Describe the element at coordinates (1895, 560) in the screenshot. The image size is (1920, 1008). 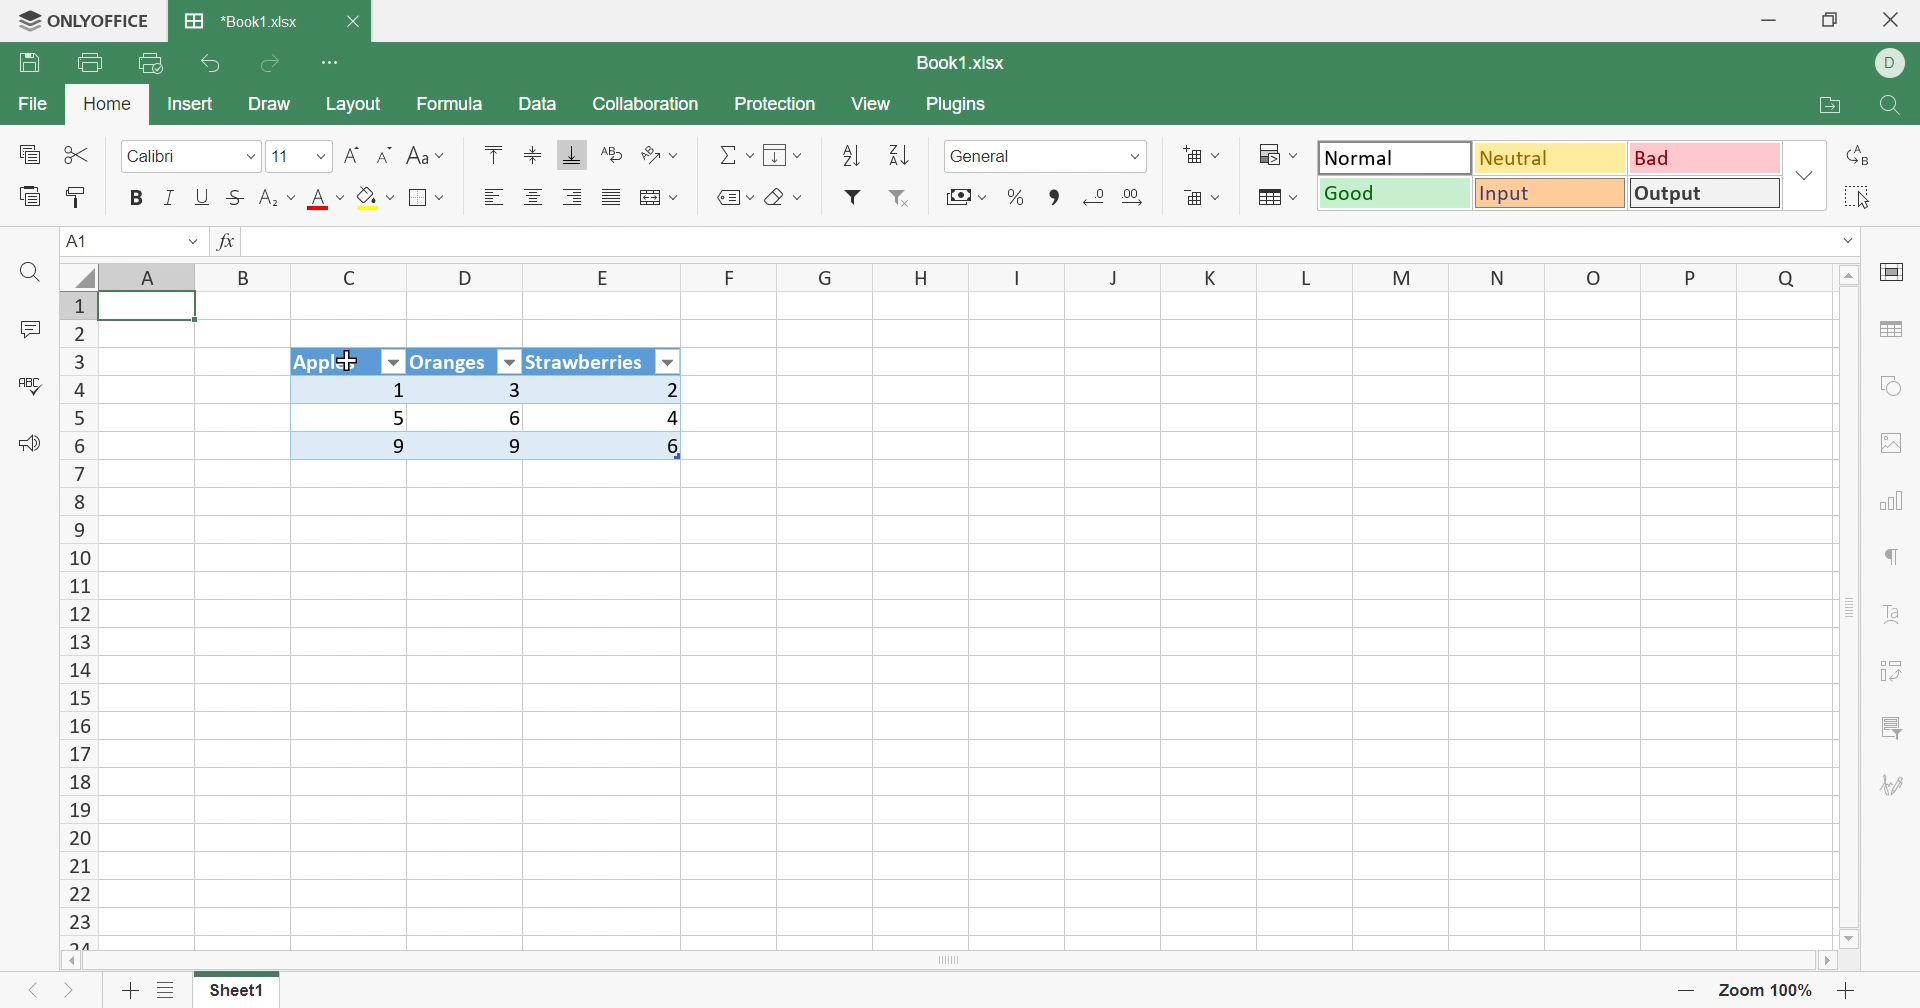
I see `Paragraph settings` at that location.